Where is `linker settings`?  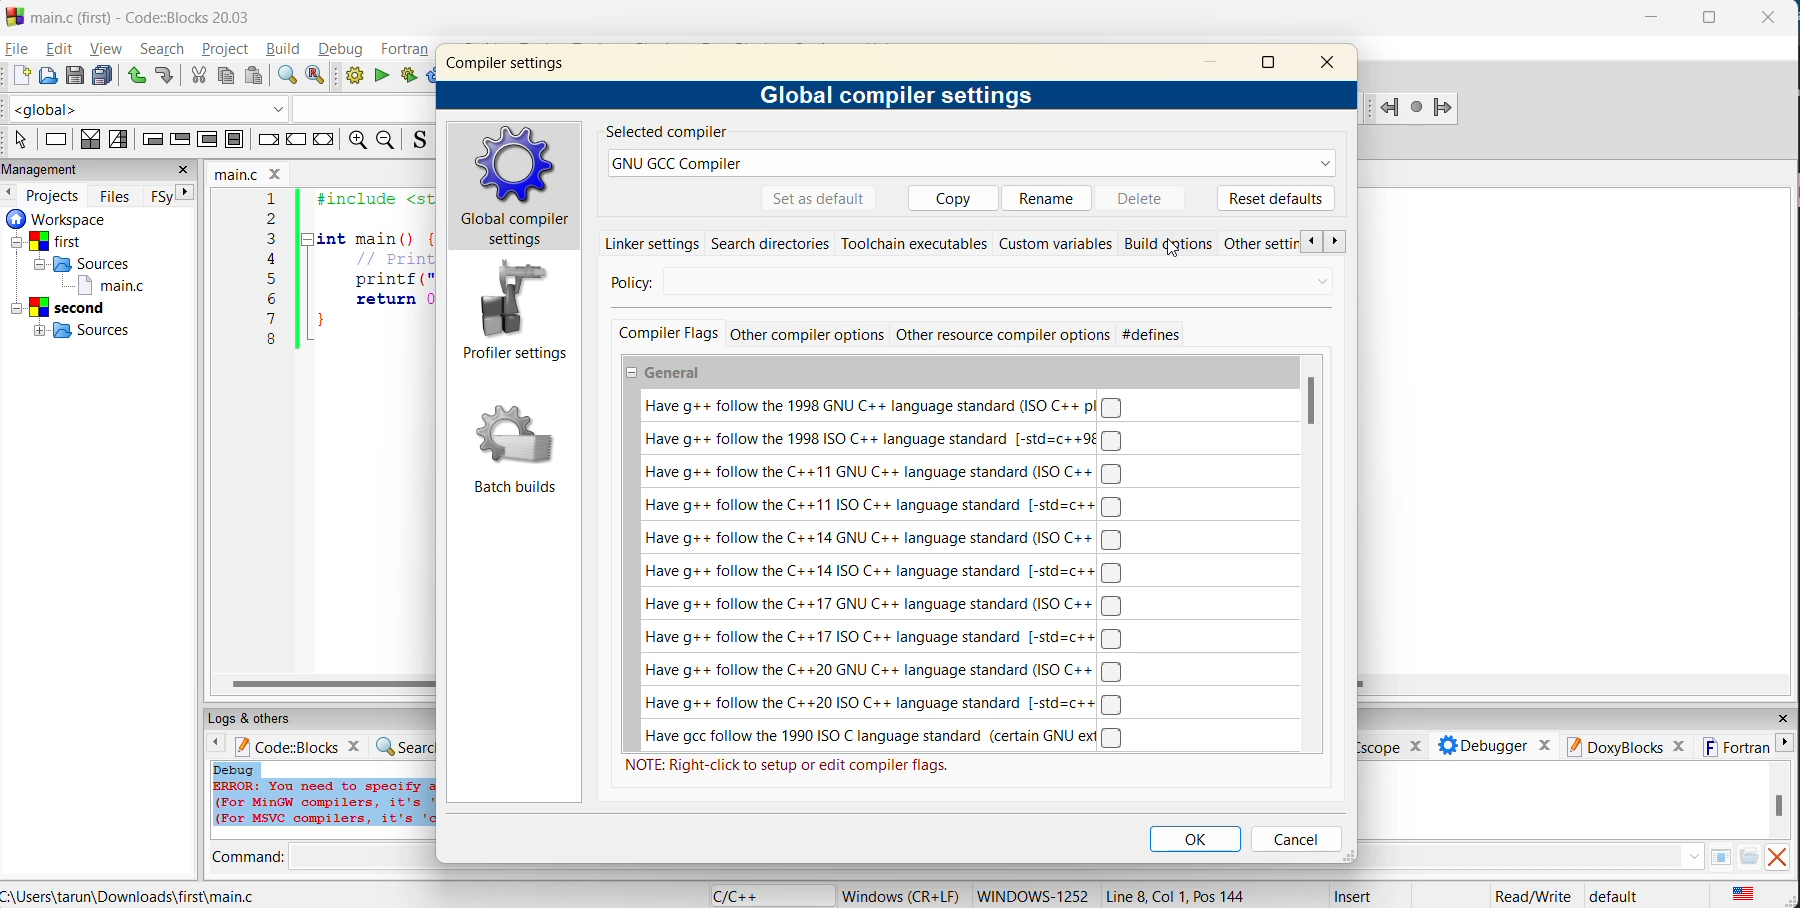
linker settings is located at coordinates (647, 243).